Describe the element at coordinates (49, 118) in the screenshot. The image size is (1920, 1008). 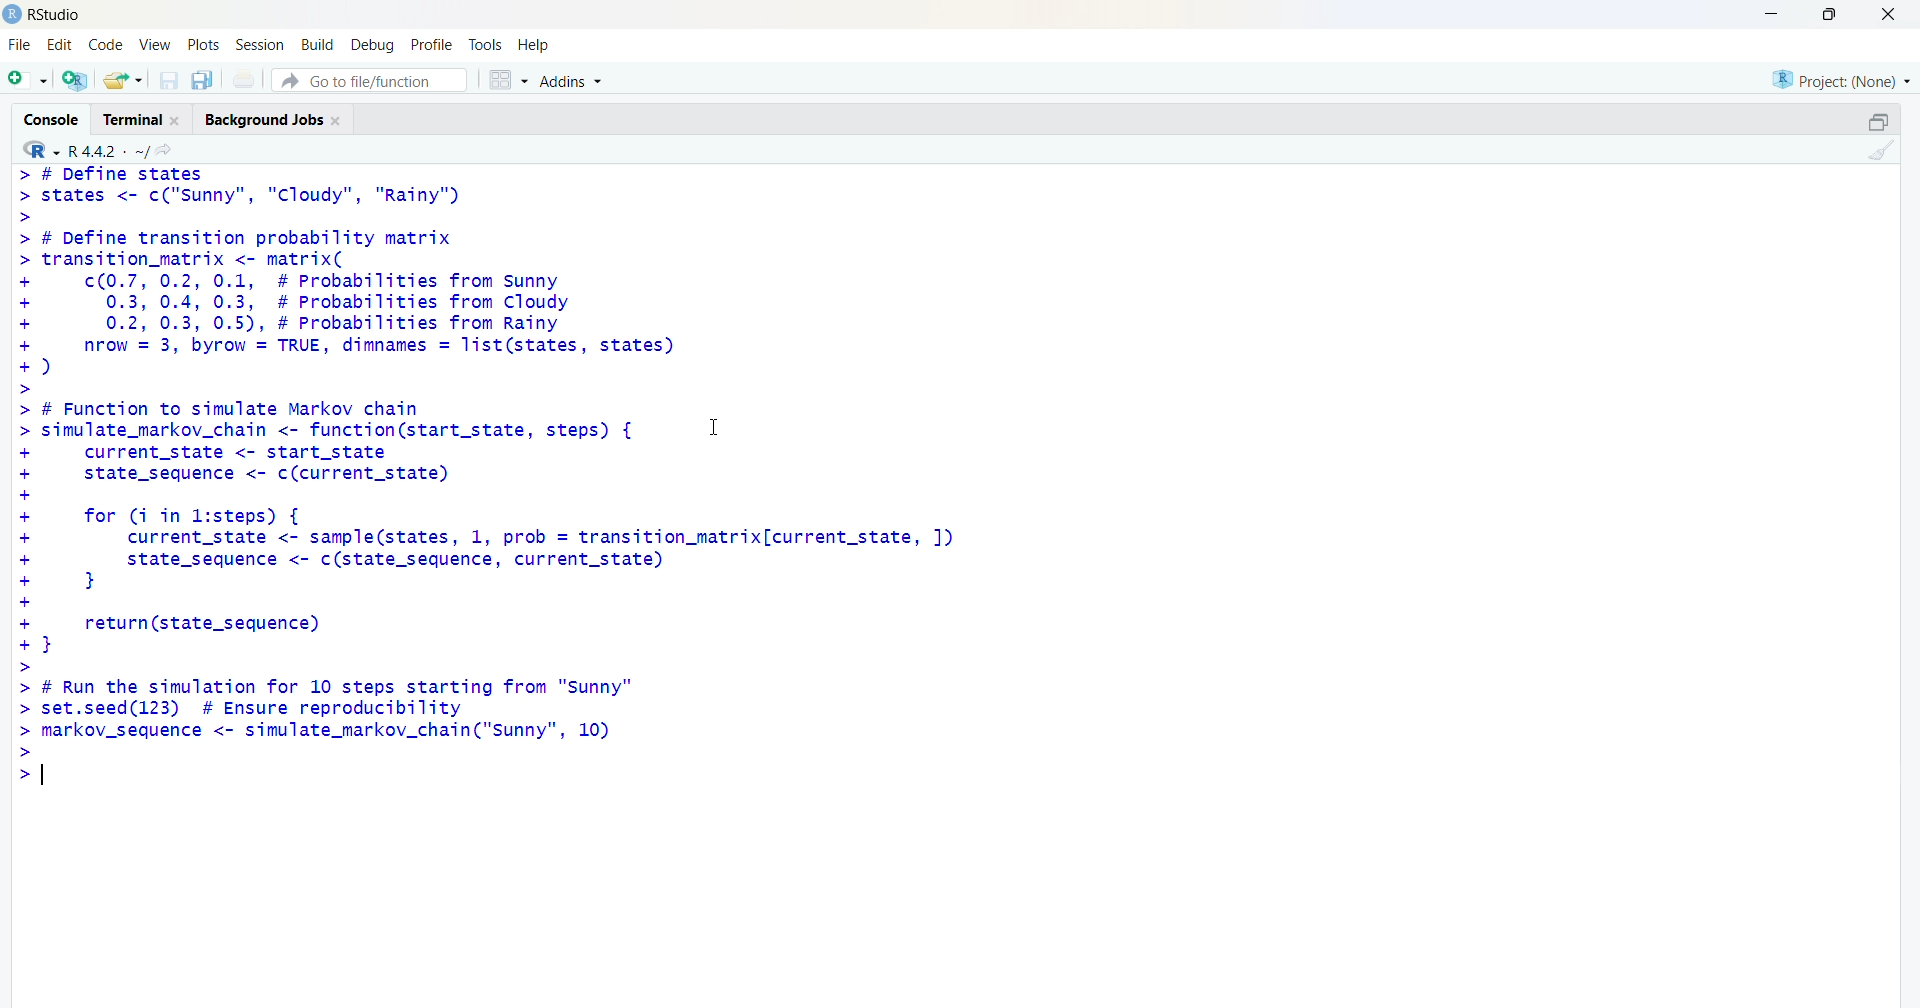
I see `console` at that location.